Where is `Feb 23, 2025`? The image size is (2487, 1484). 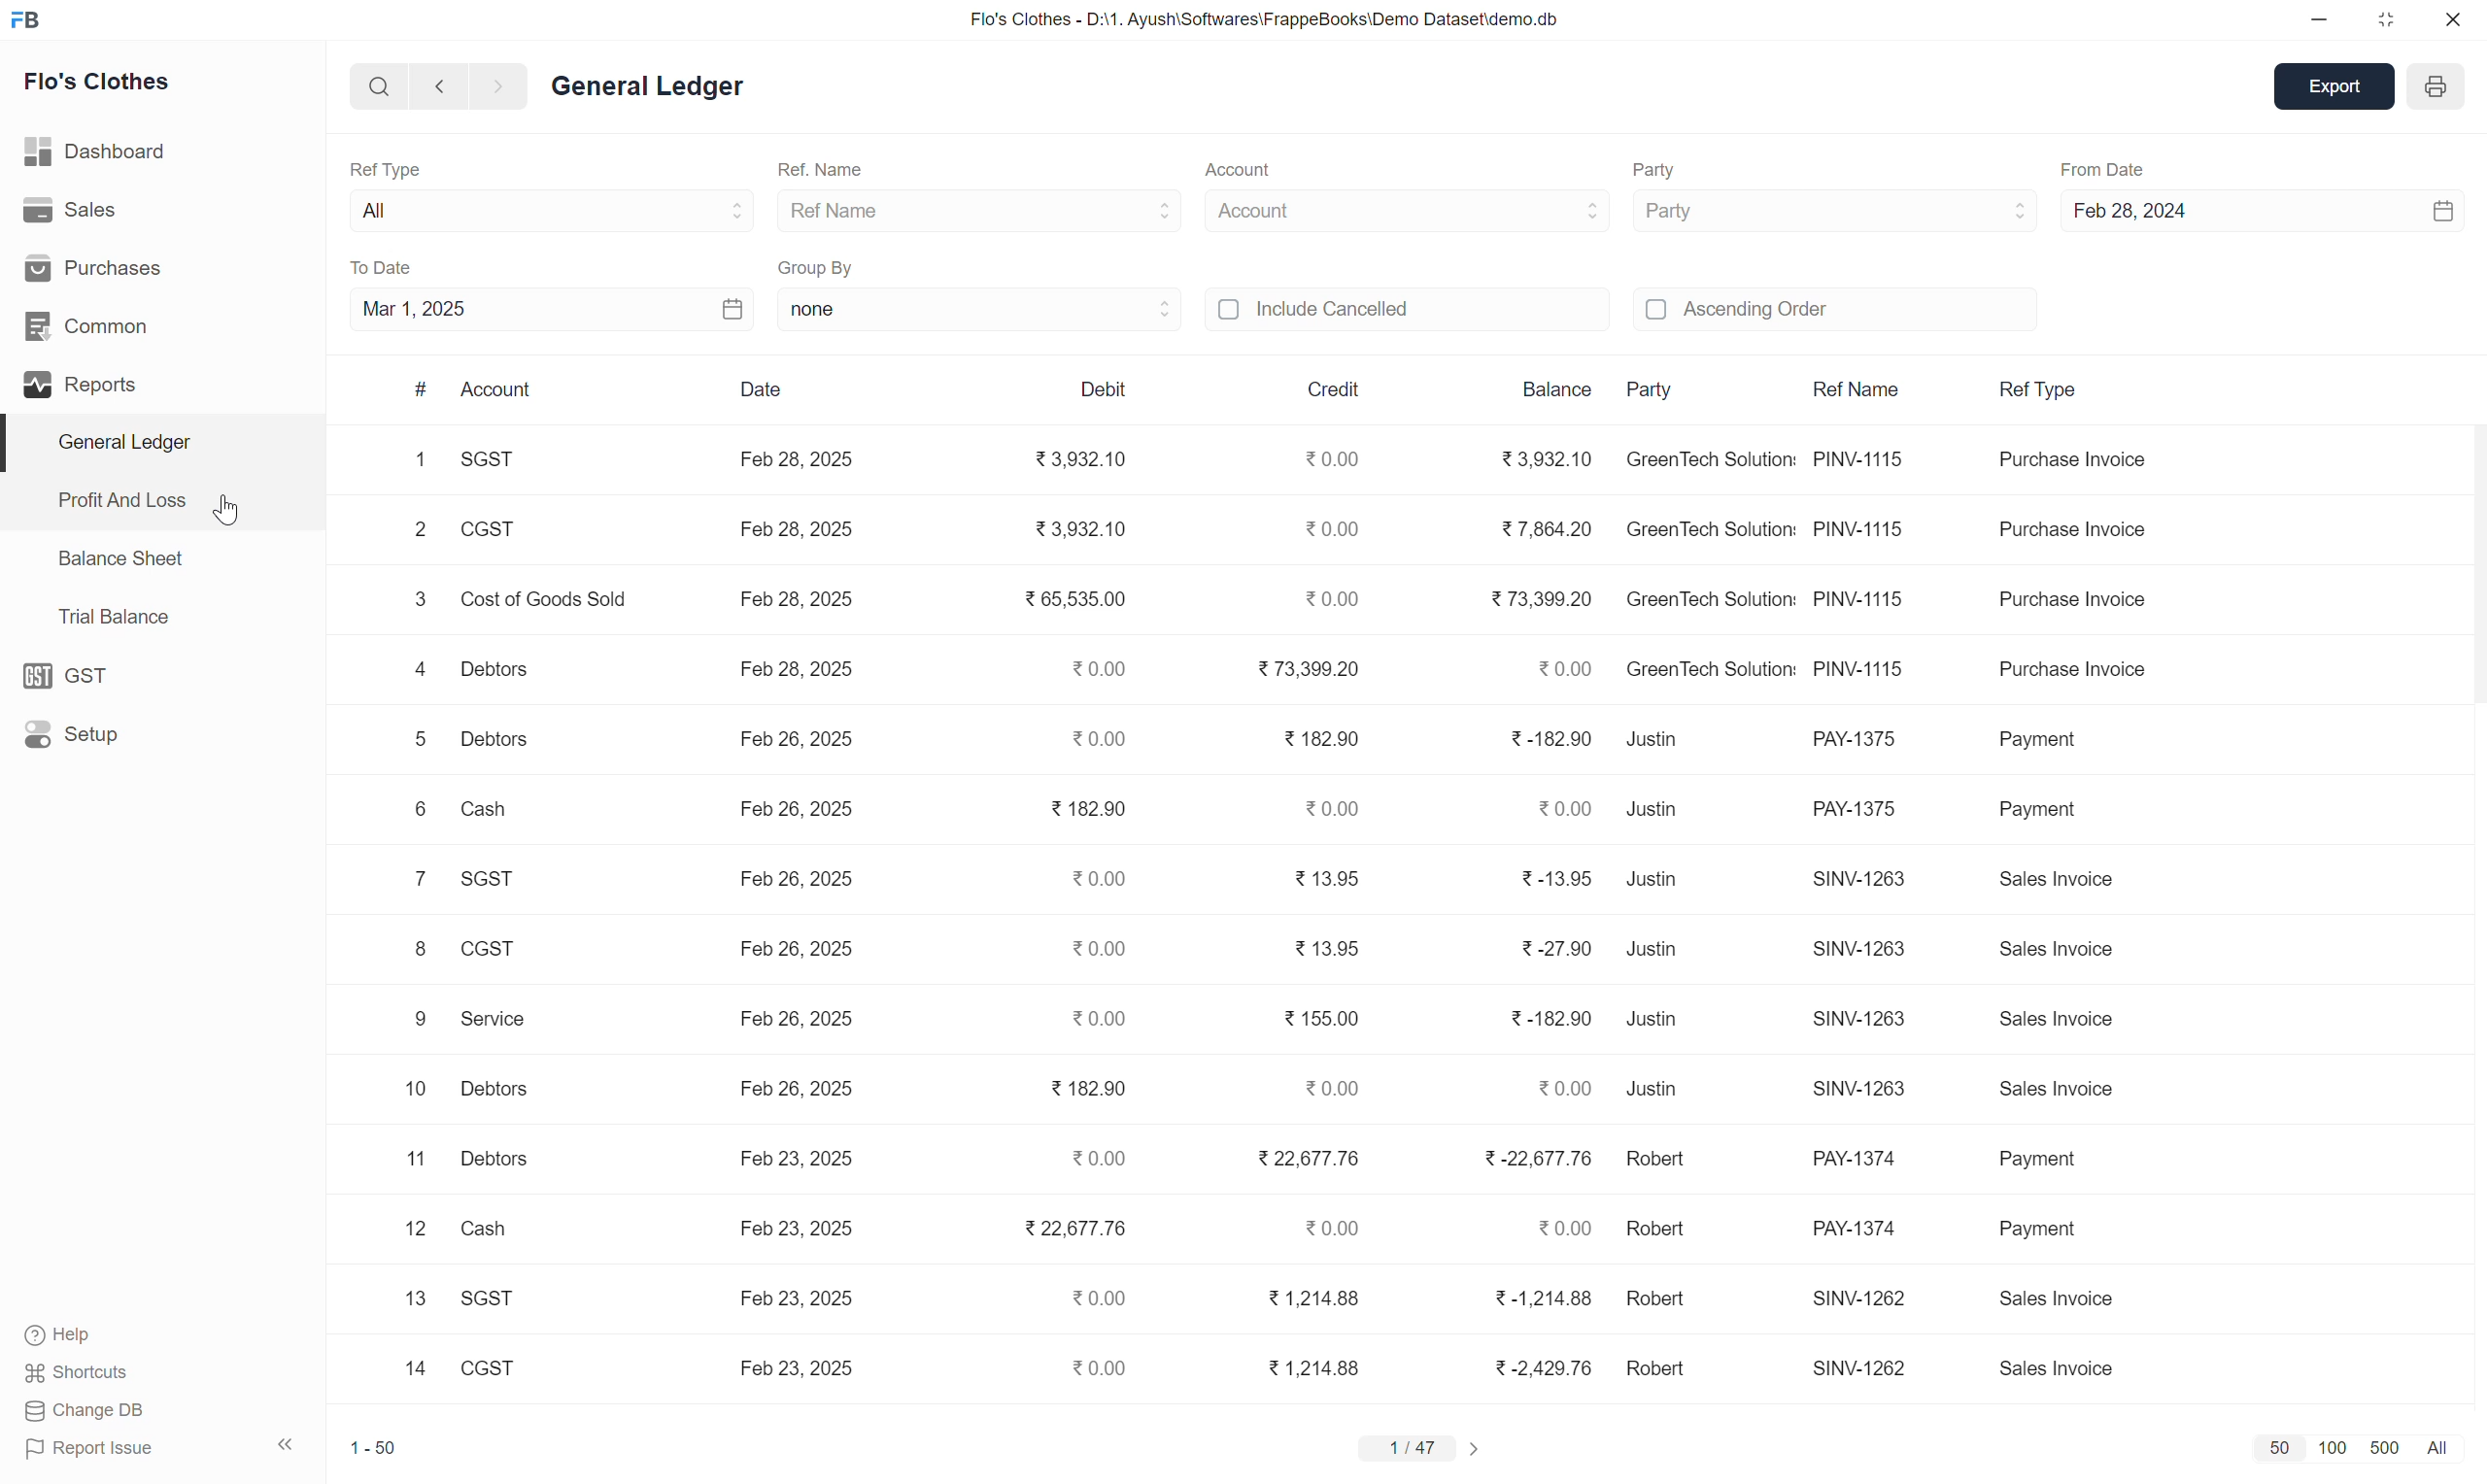
Feb 23, 2025 is located at coordinates (801, 1293).